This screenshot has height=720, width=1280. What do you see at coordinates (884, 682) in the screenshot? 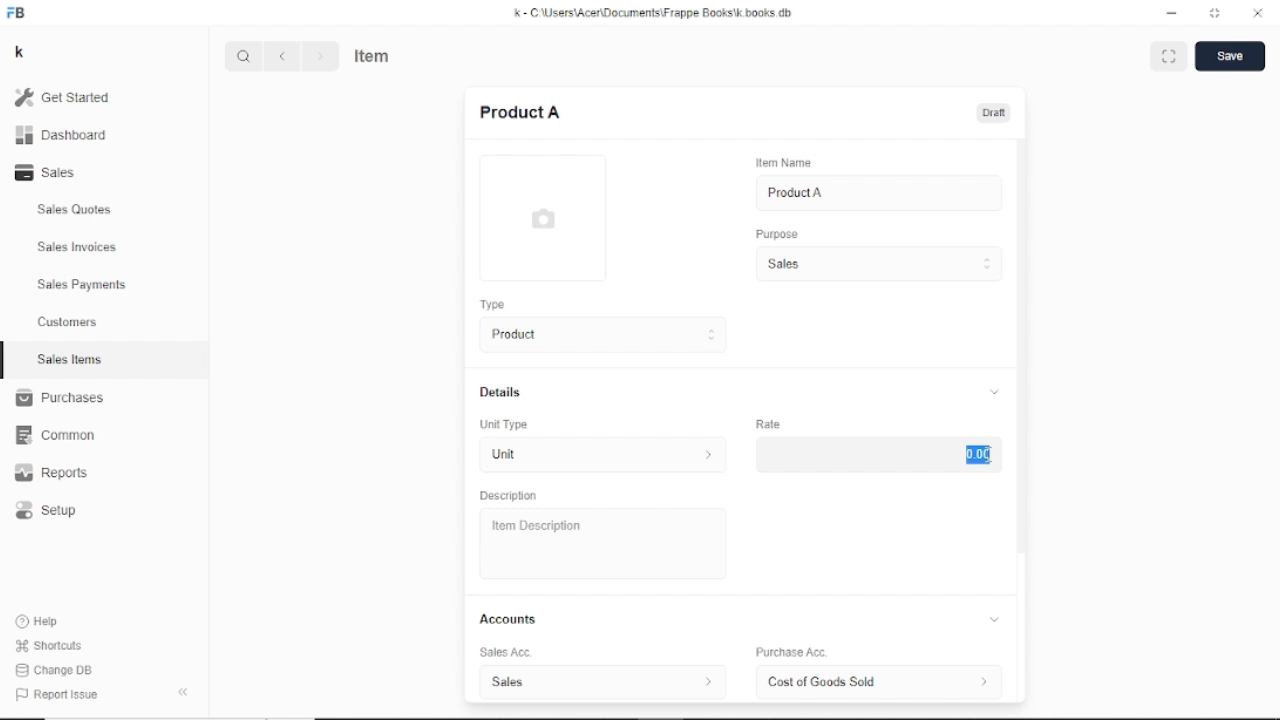
I see `Cost of Goods sold` at bounding box center [884, 682].